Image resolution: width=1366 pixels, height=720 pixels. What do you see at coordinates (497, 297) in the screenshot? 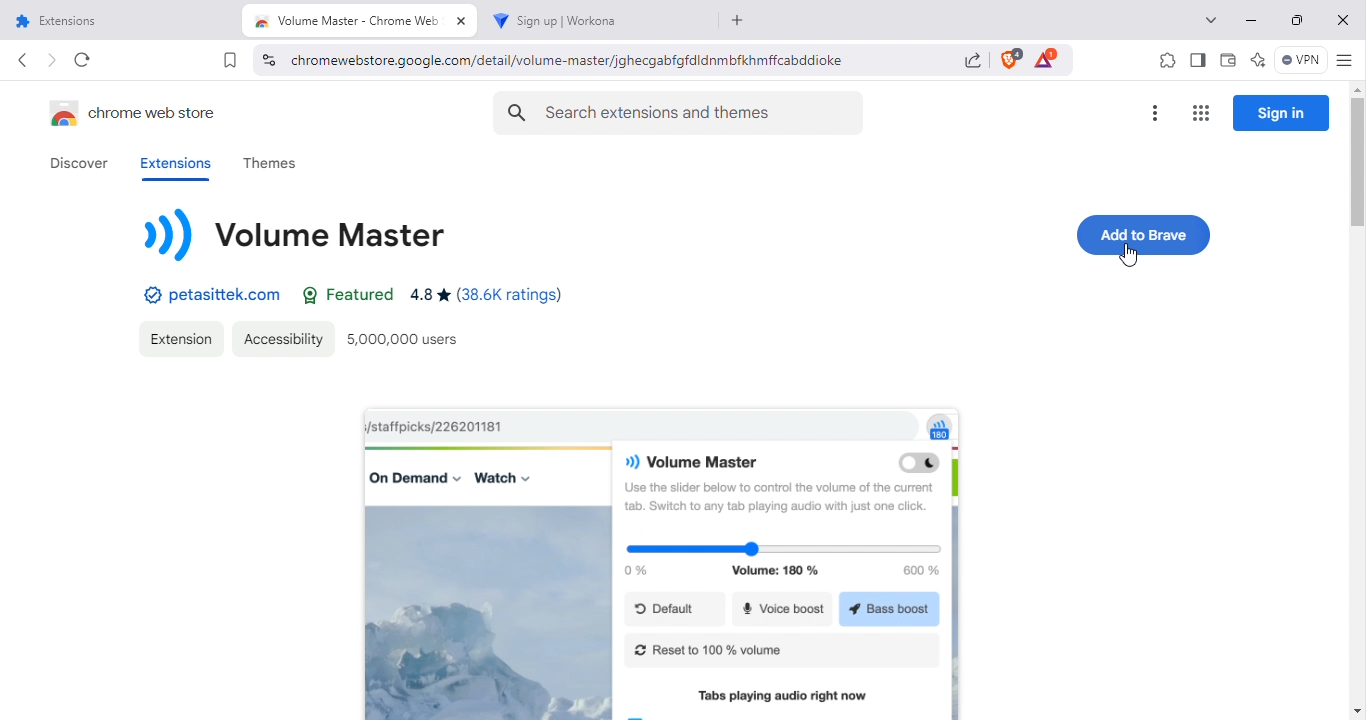
I see `Ratings` at bounding box center [497, 297].